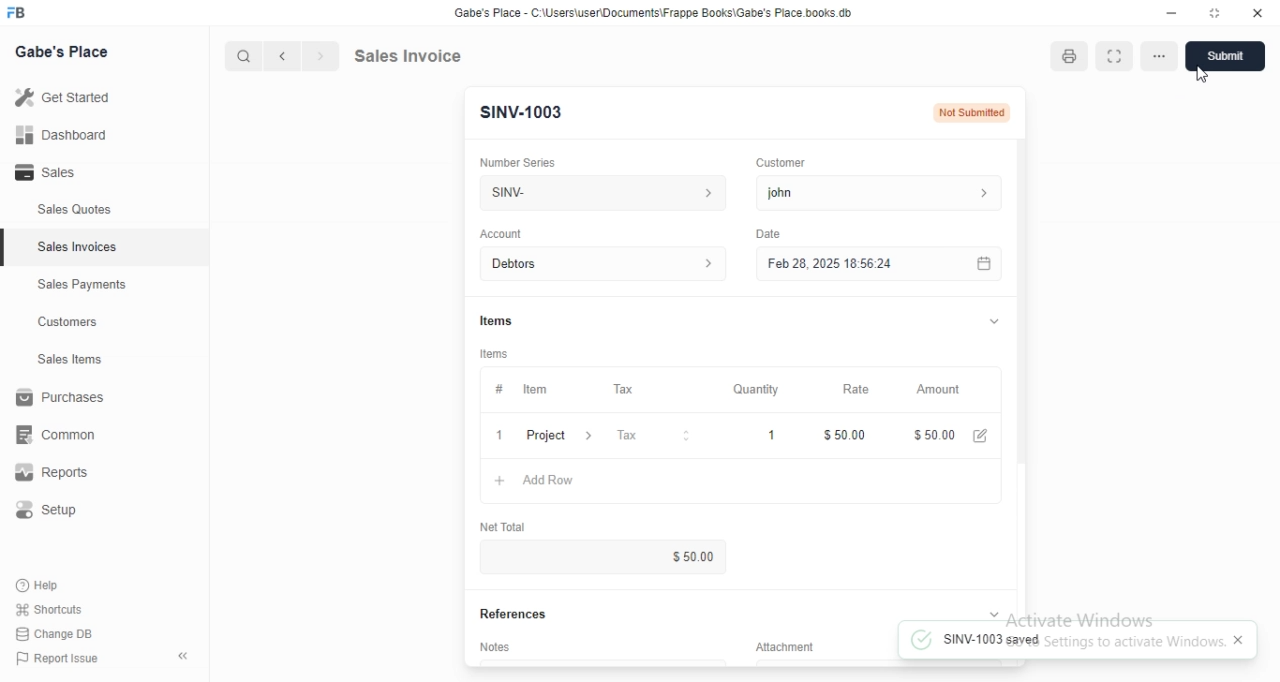 The image size is (1280, 682). What do you see at coordinates (61, 360) in the screenshot?
I see `Sales Items` at bounding box center [61, 360].